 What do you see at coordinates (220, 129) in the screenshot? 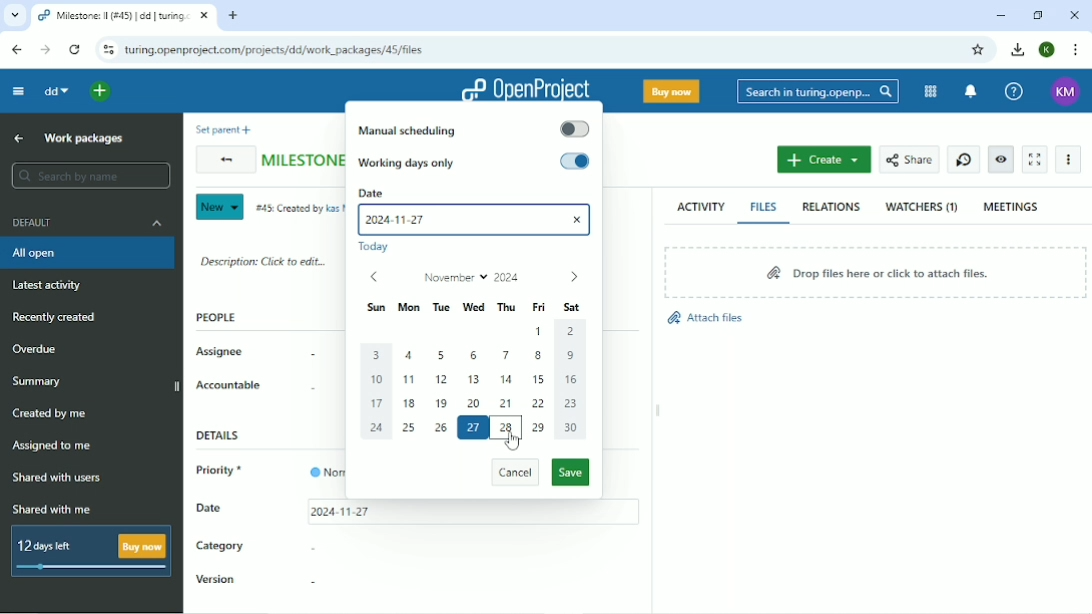
I see `Set parent` at bounding box center [220, 129].